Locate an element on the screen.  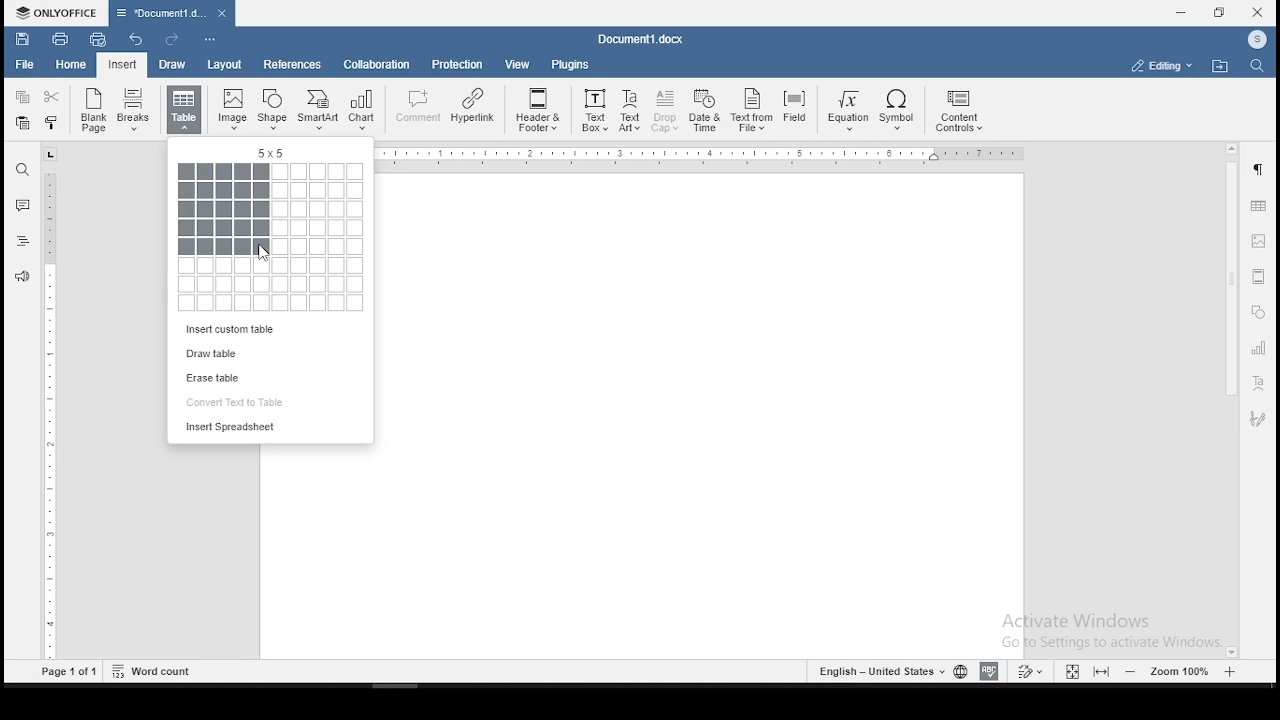
draw table is located at coordinates (273, 354).